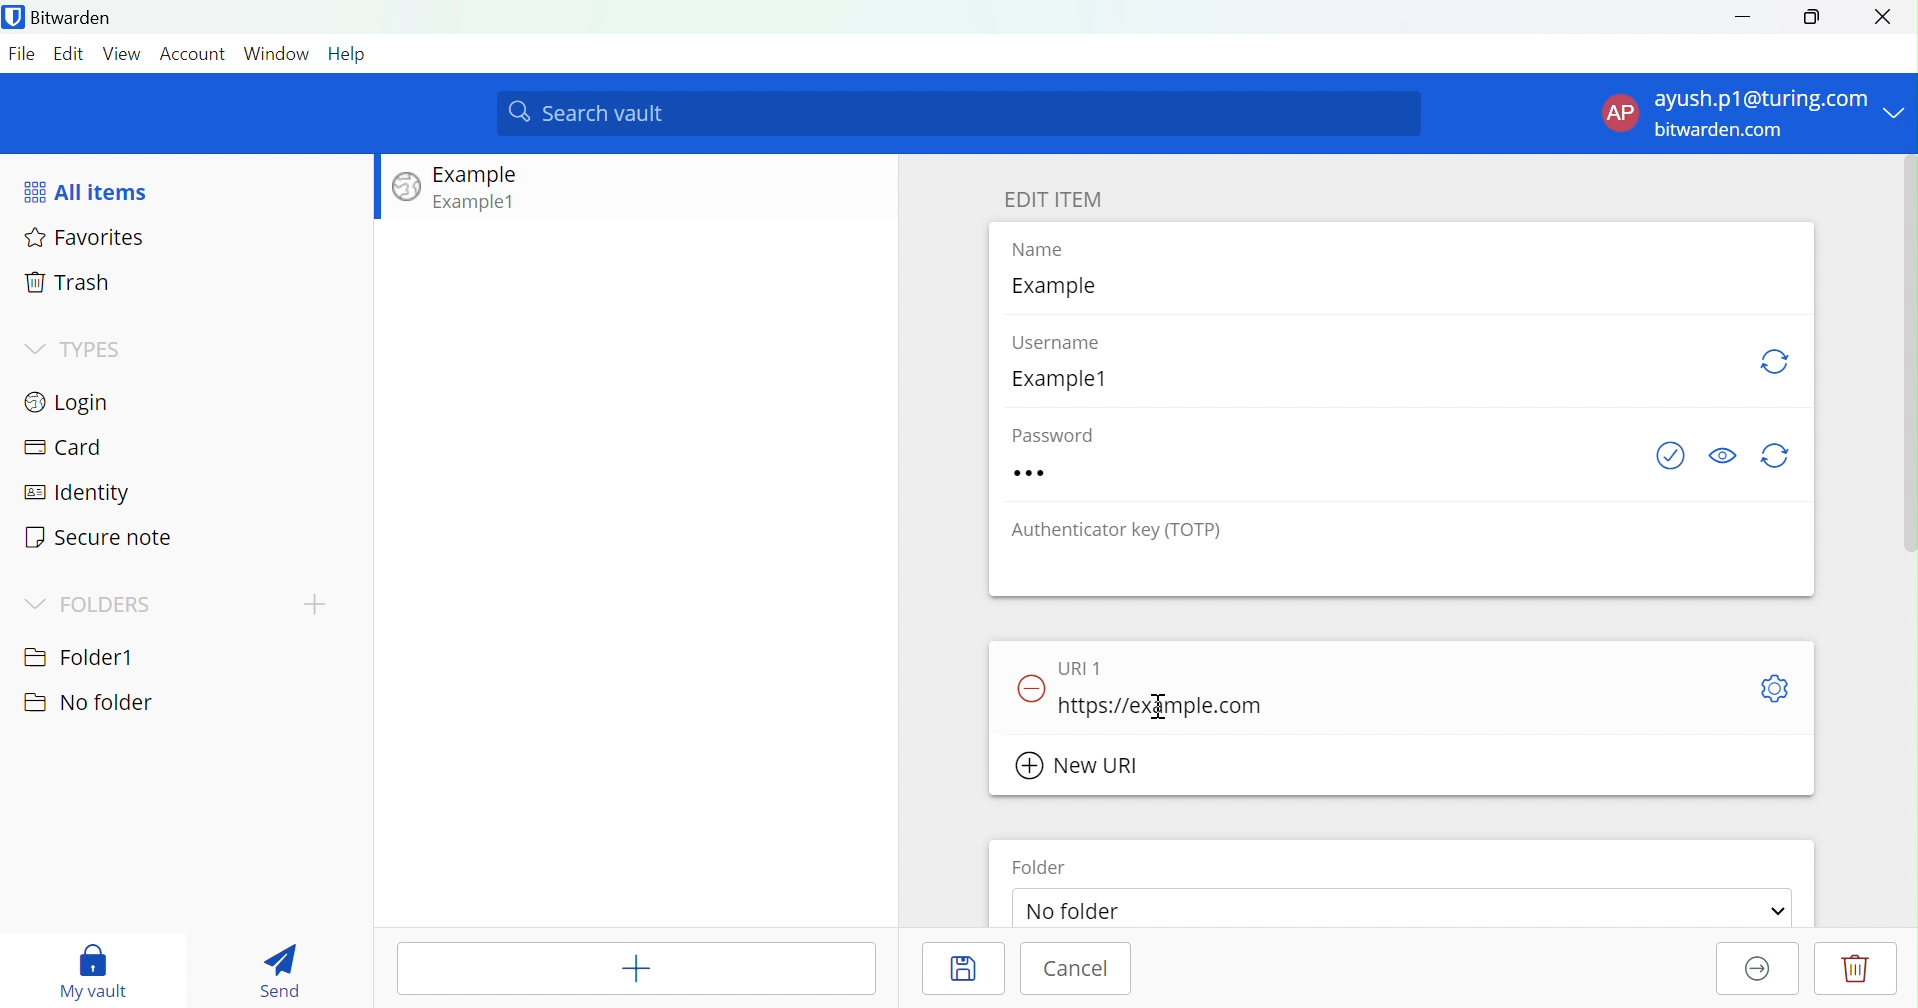 Image resolution: width=1918 pixels, height=1008 pixels. What do you see at coordinates (1072, 472) in the screenshot?
I see `Password` at bounding box center [1072, 472].